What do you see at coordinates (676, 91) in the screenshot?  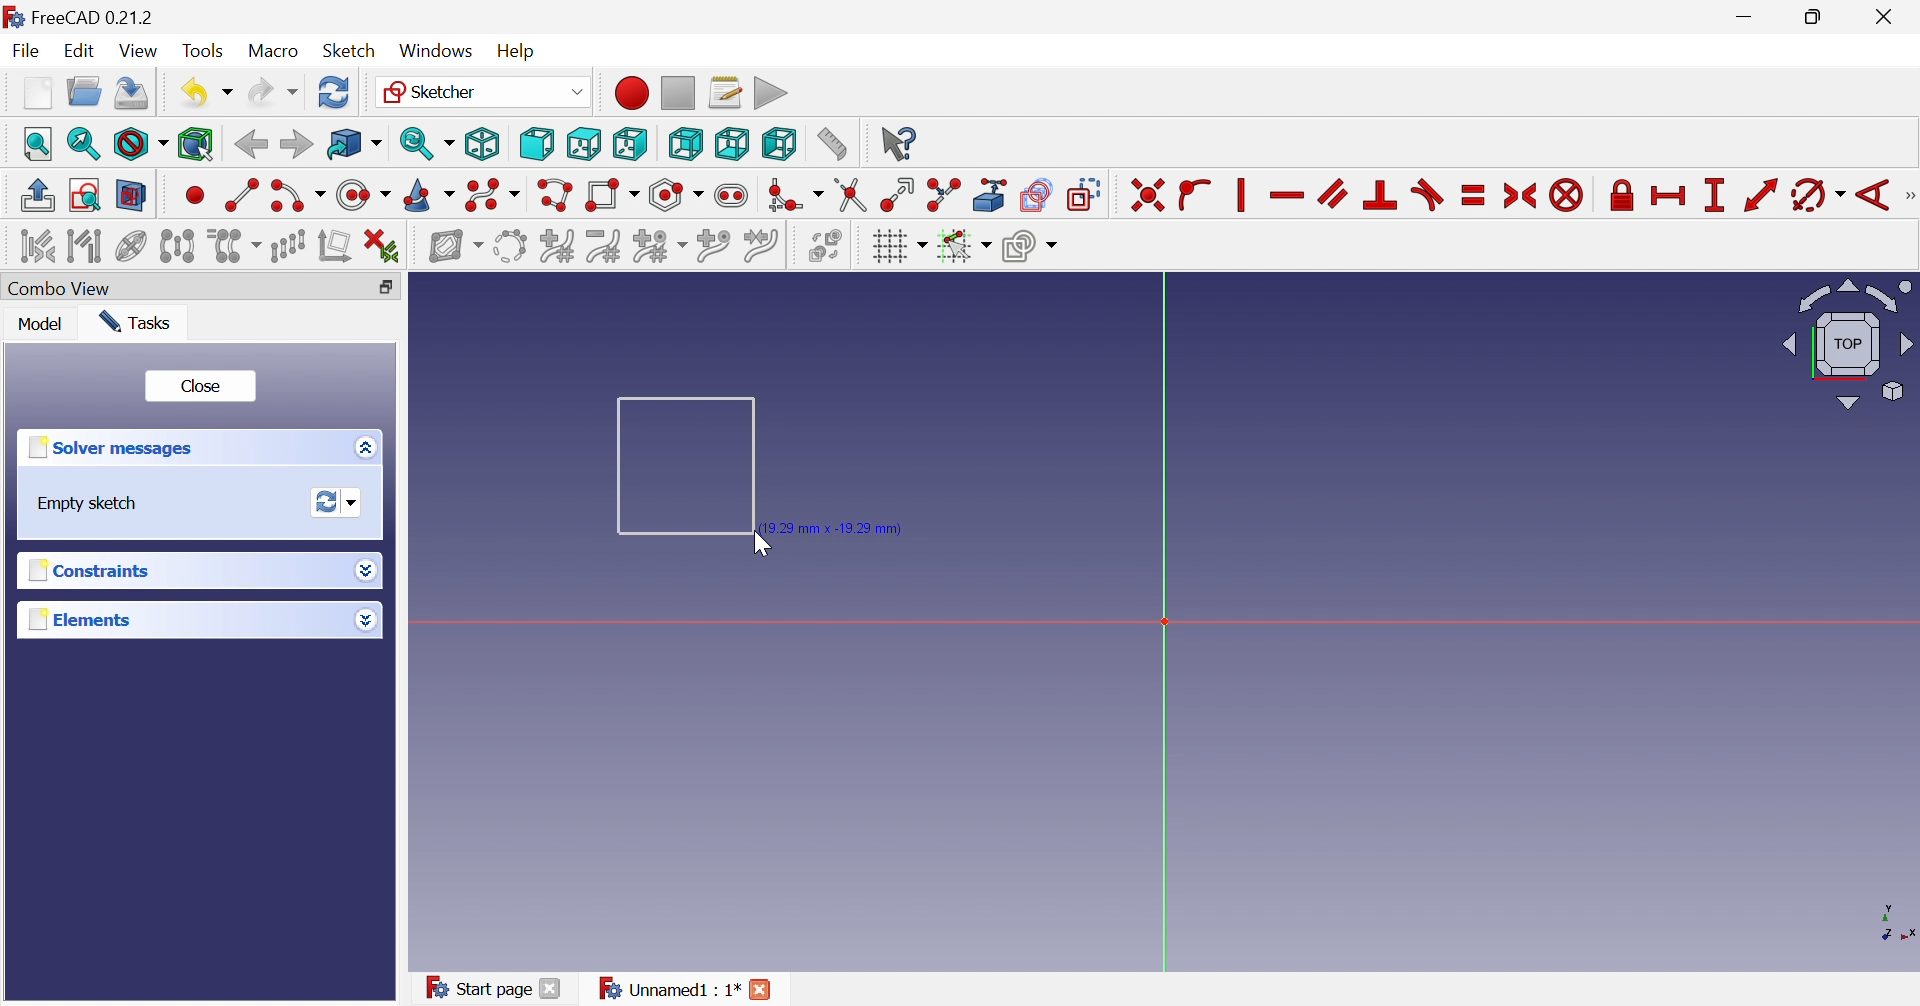 I see `Stop macro recording` at bounding box center [676, 91].